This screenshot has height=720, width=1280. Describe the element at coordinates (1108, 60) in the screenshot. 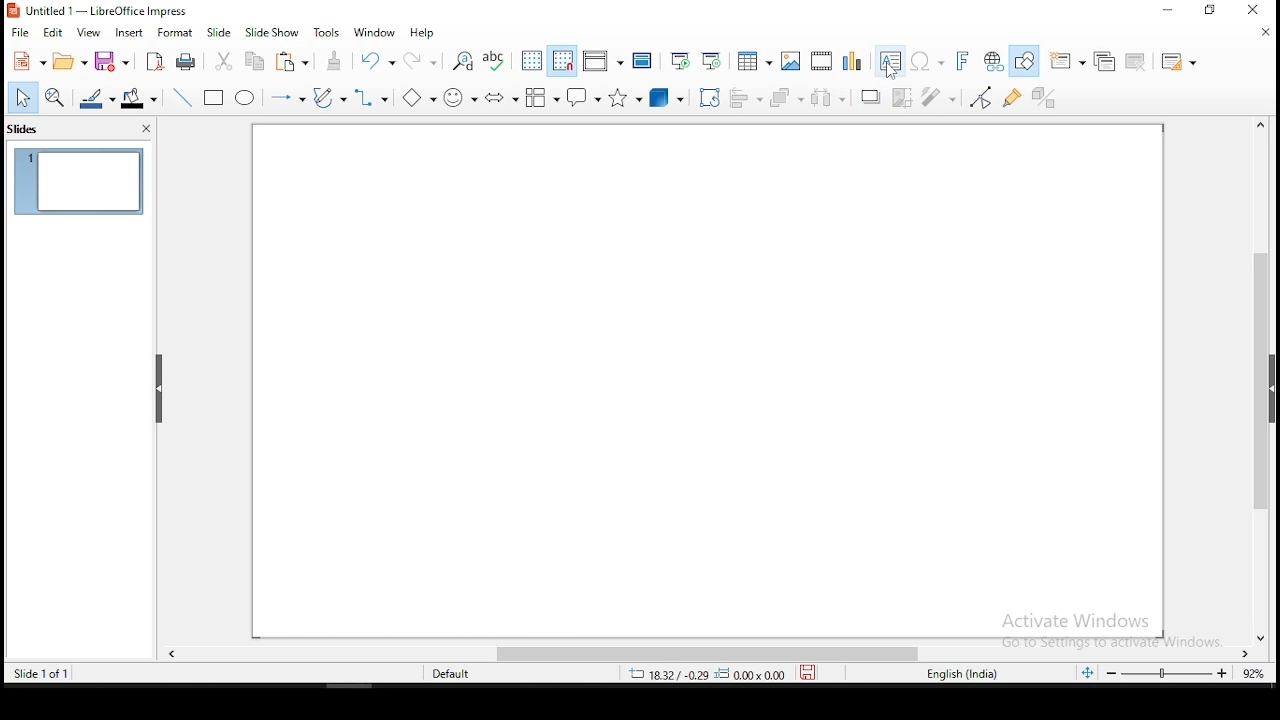

I see `duplicate slide` at that location.